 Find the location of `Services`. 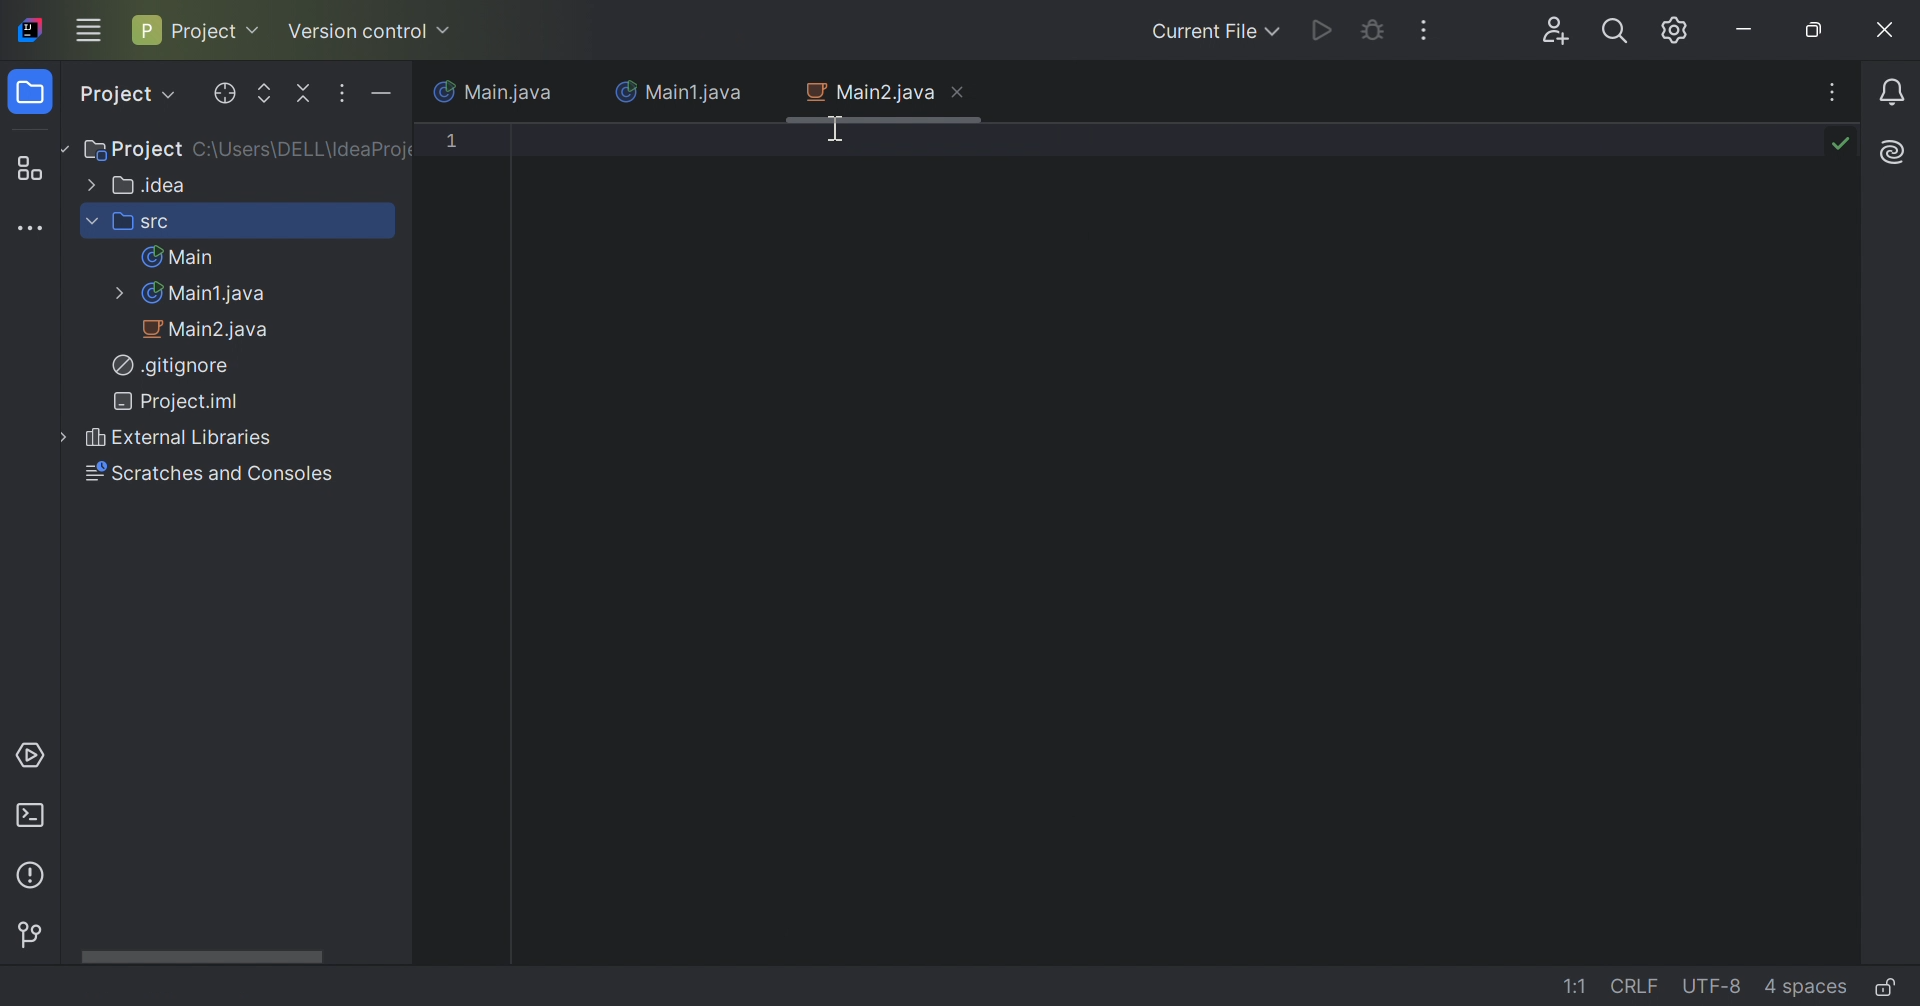

Services is located at coordinates (33, 755).